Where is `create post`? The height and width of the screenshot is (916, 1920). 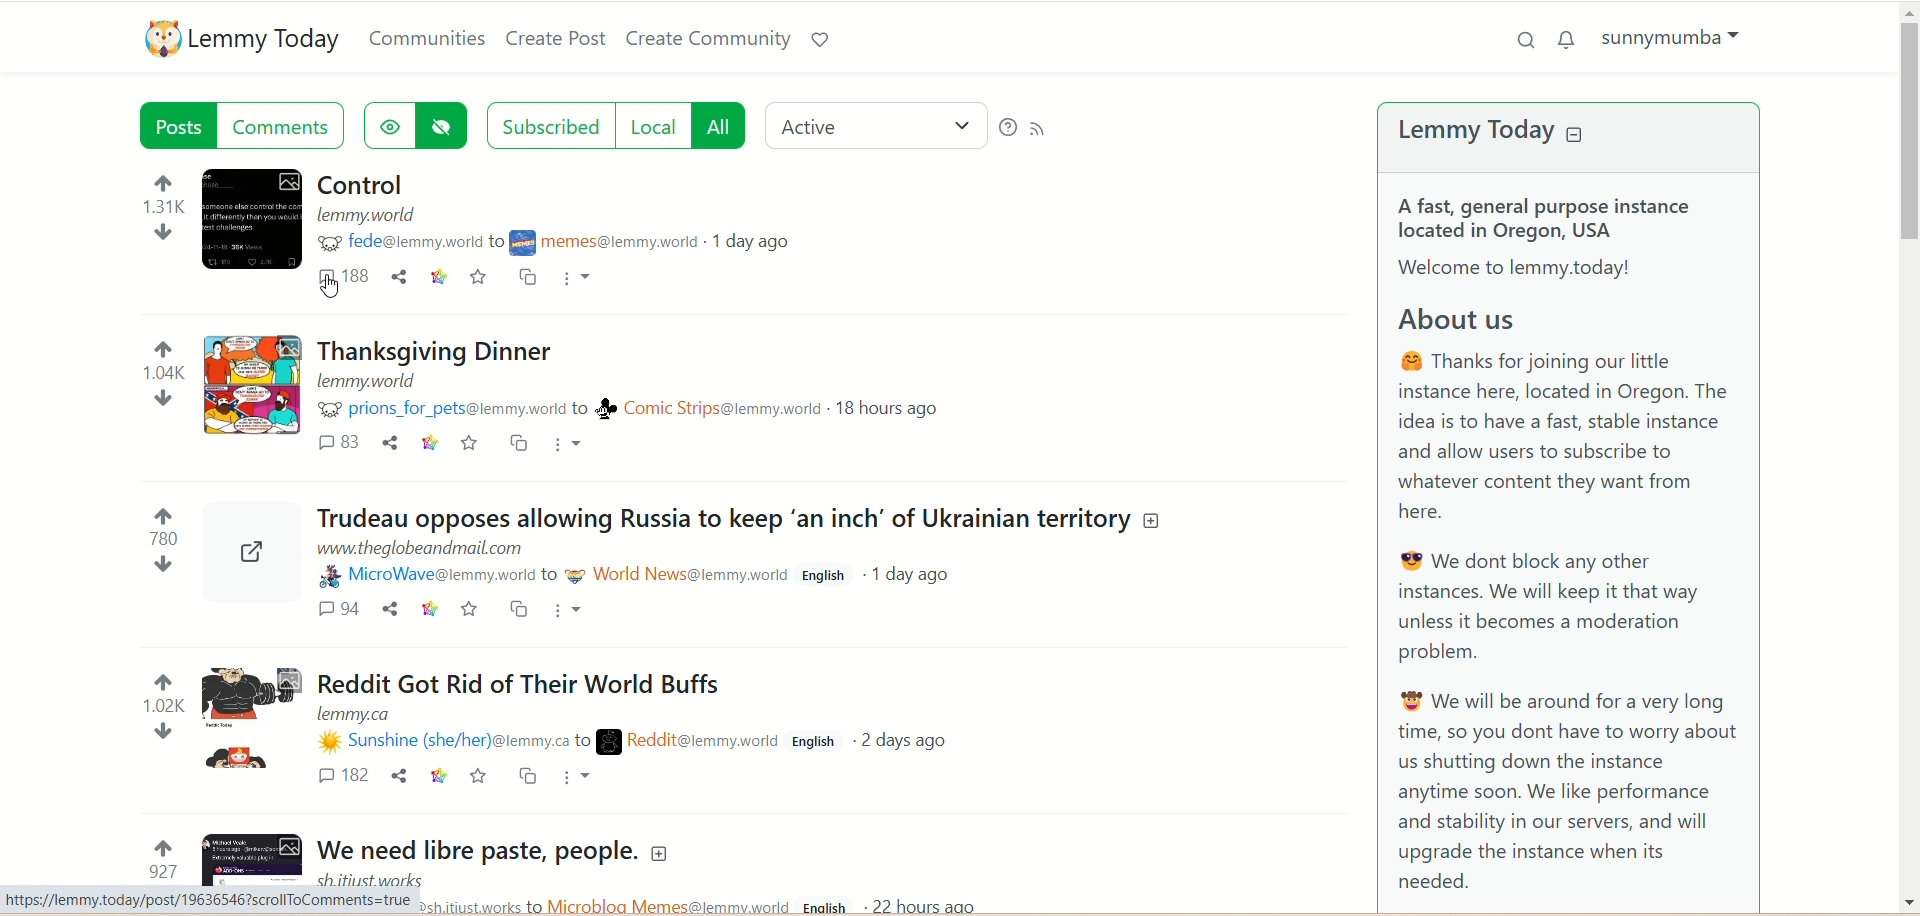 create post is located at coordinates (557, 43).